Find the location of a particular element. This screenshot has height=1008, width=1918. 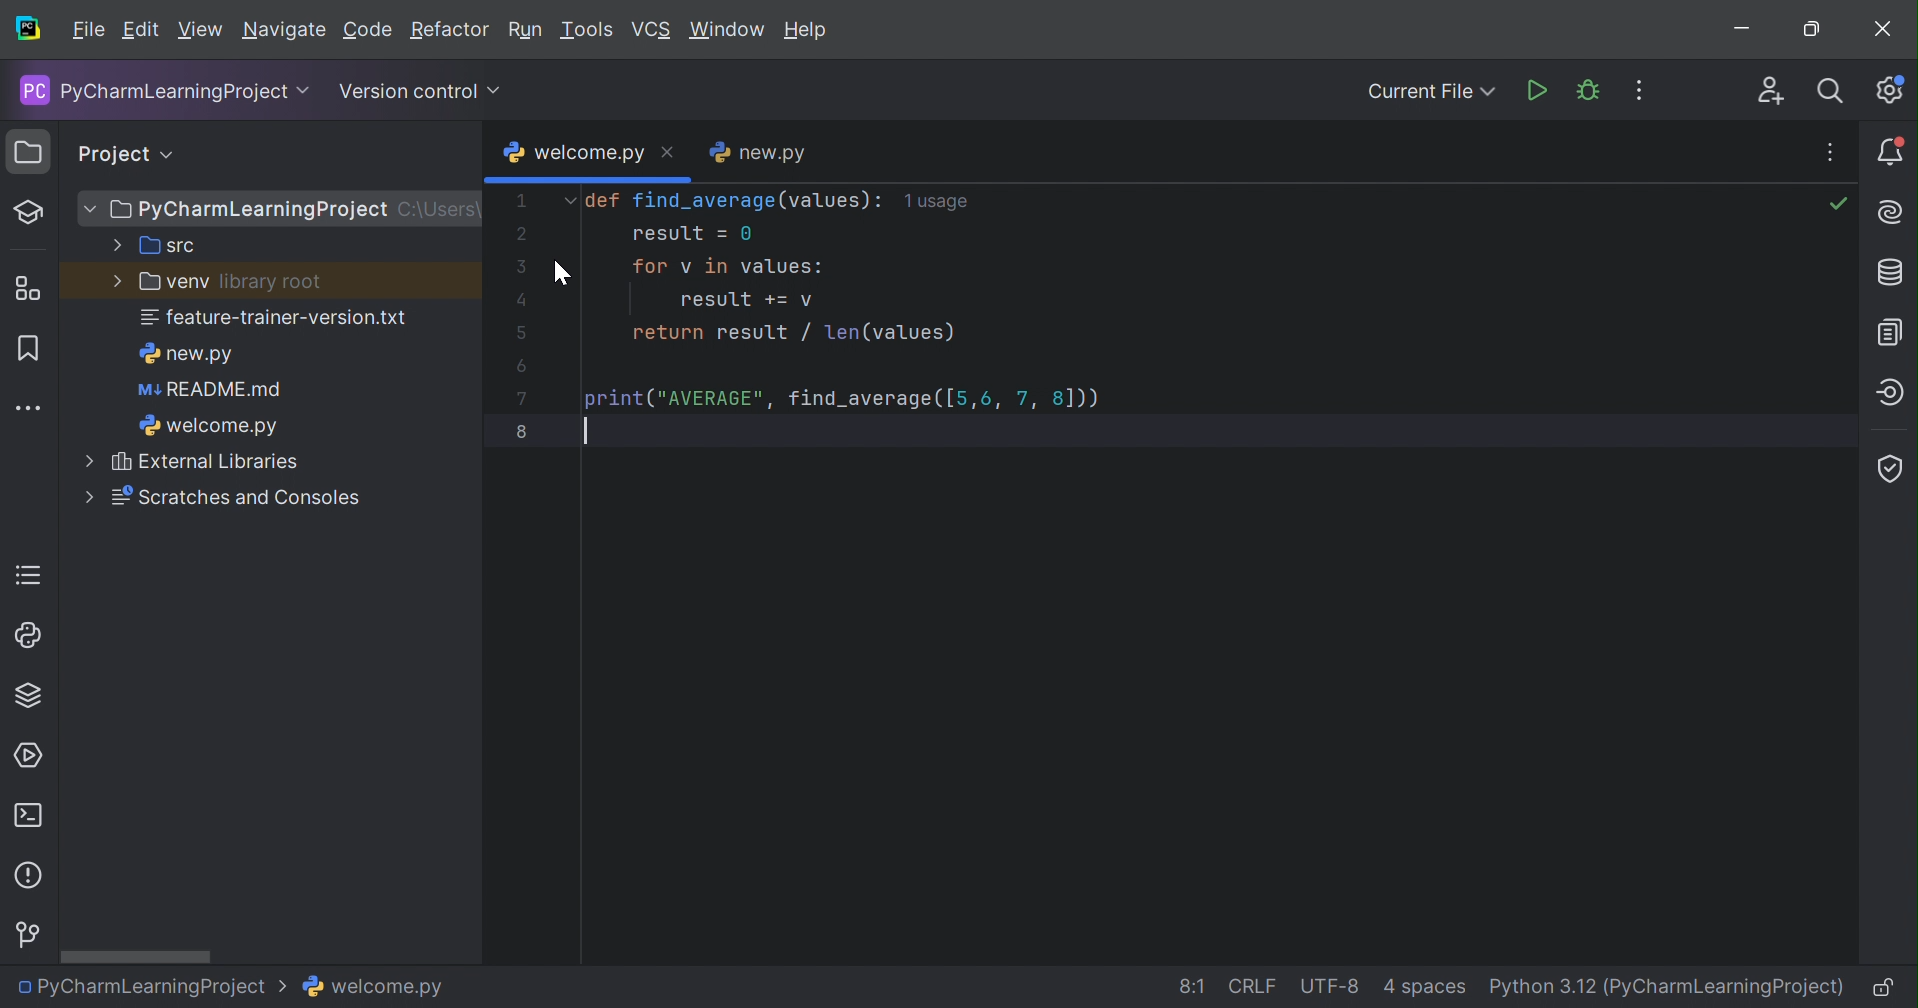

PyCharmLearningProject is located at coordinates (158, 92).